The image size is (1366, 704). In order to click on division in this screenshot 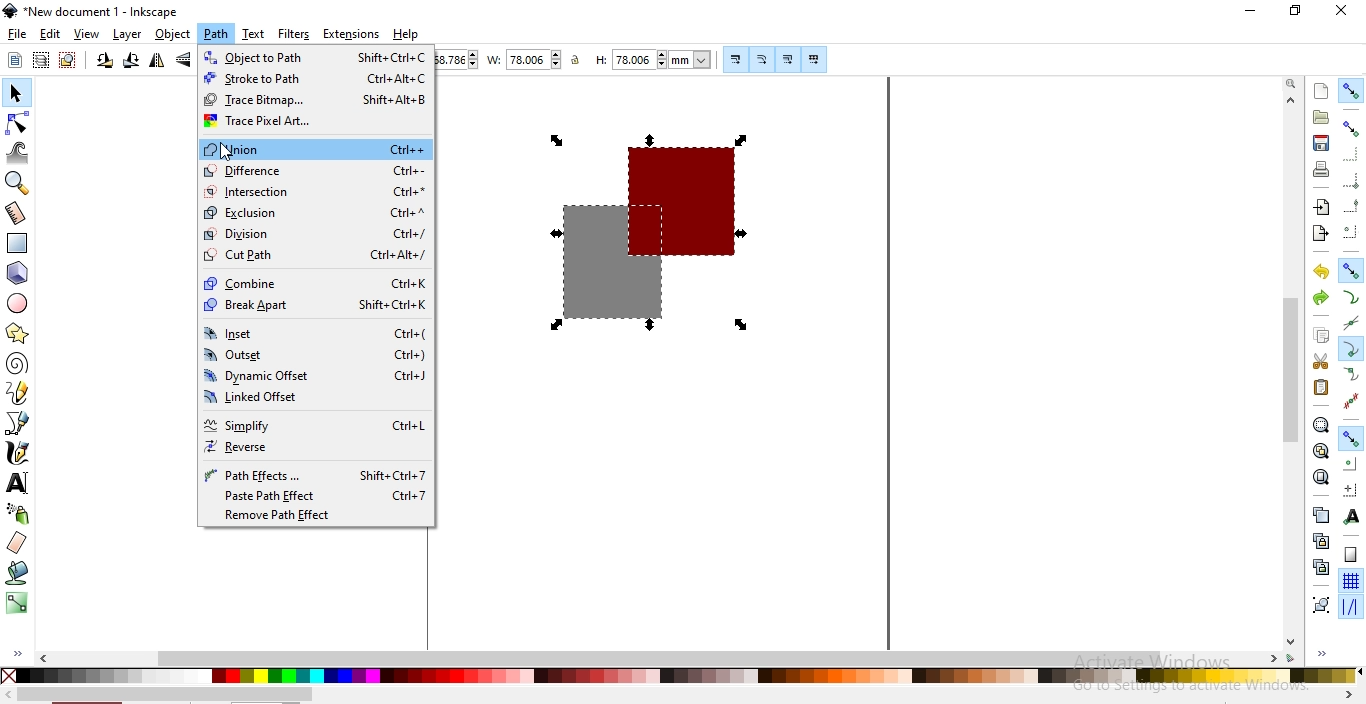, I will do `click(314, 233)`.